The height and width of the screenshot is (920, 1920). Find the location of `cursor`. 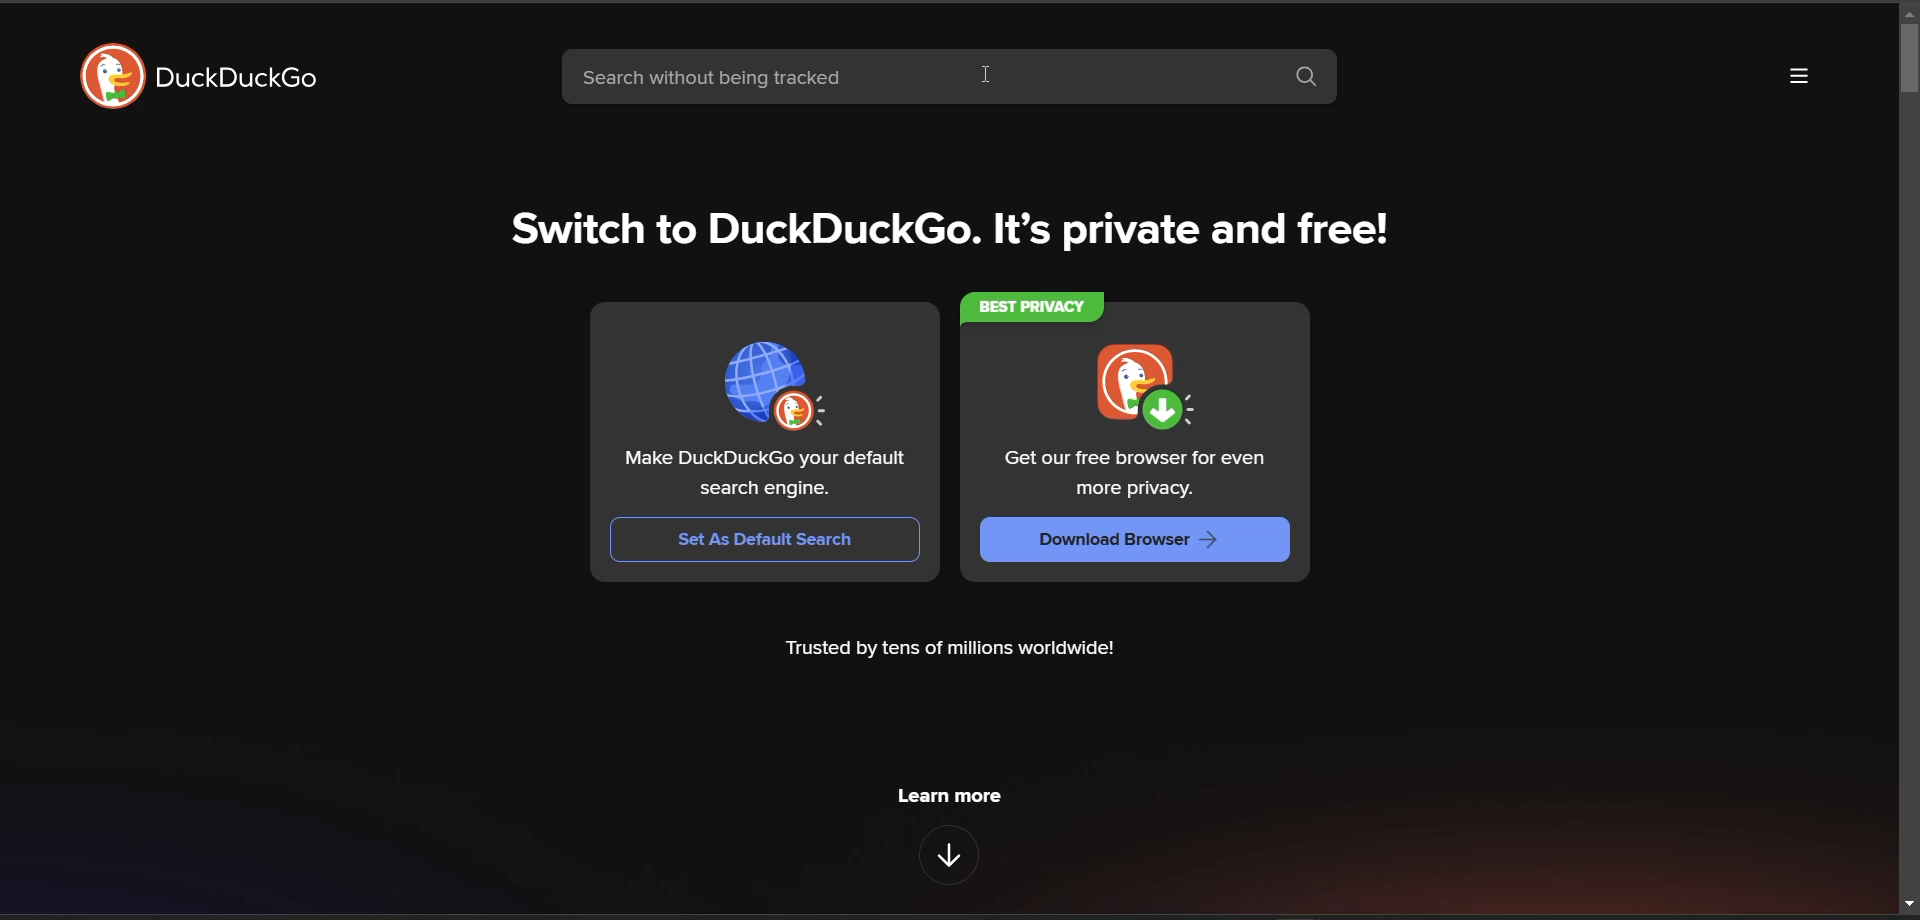

cursor is located at coordinates (988, 76).